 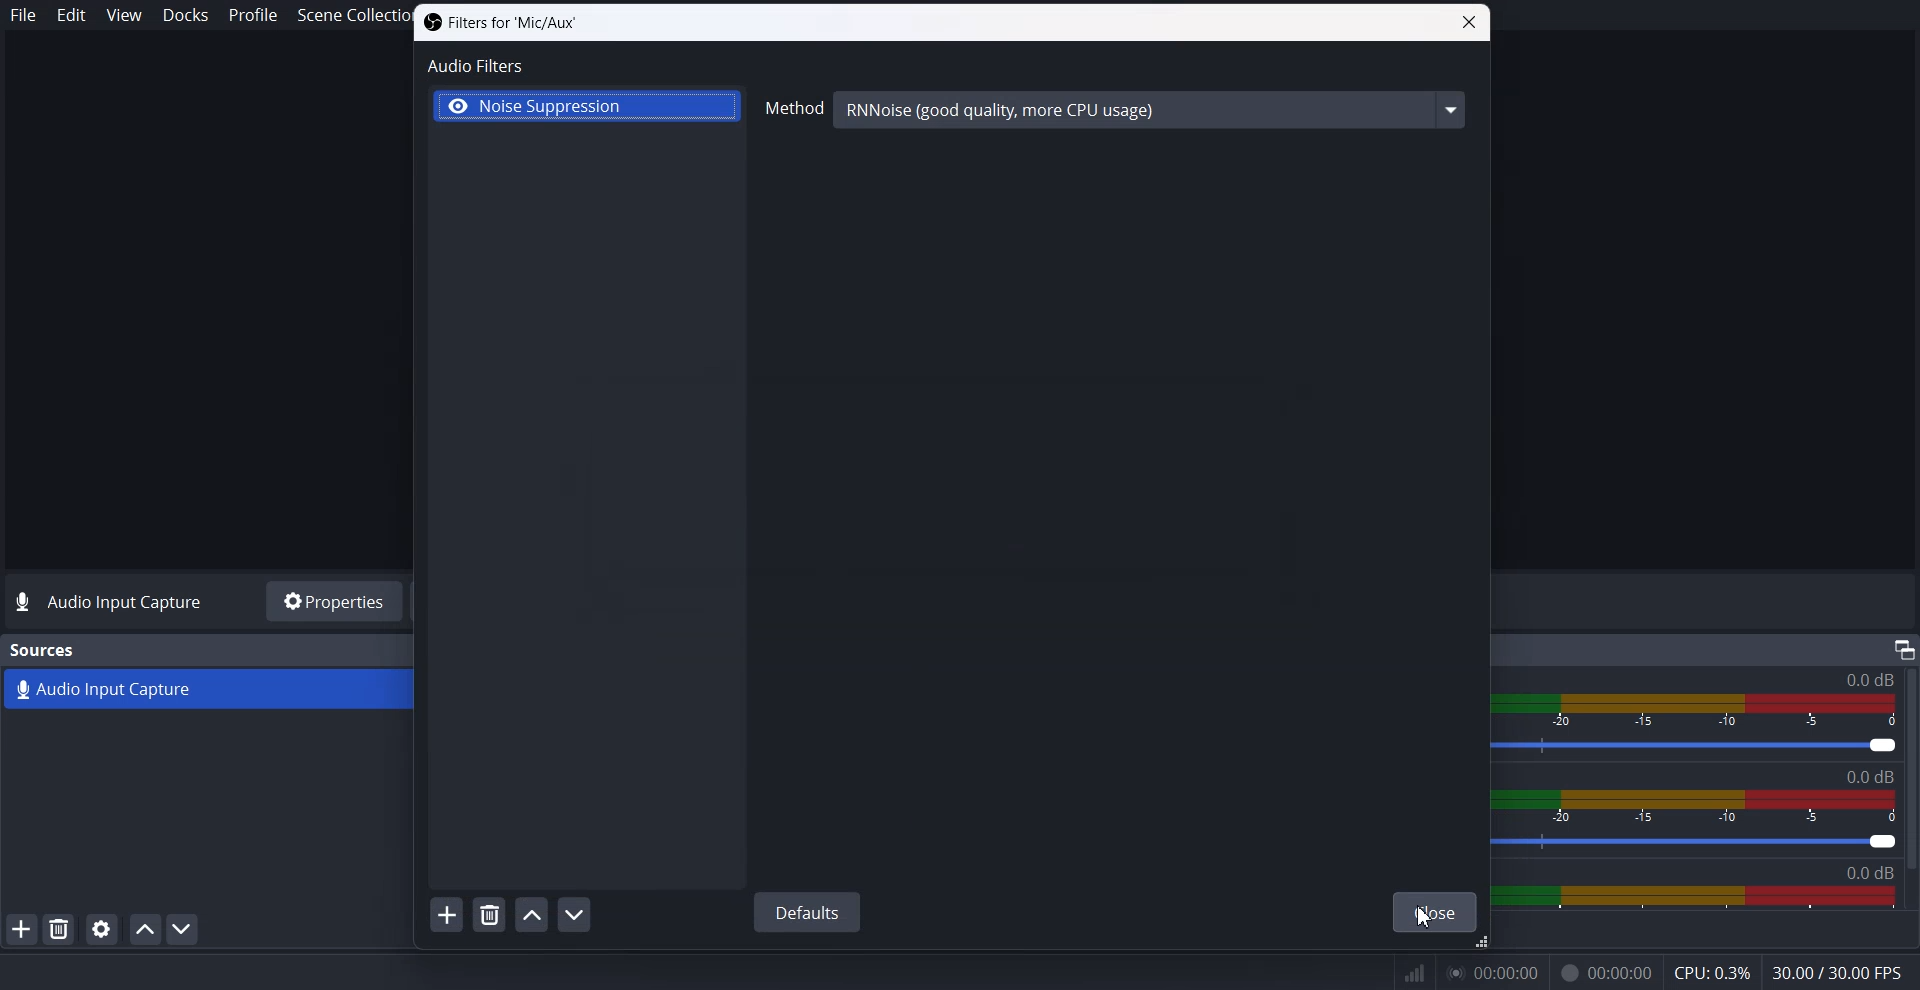 What do you see at coordinates (112, 603) in the screenshot?
I see `Text ` at bounding box center [112, 603].